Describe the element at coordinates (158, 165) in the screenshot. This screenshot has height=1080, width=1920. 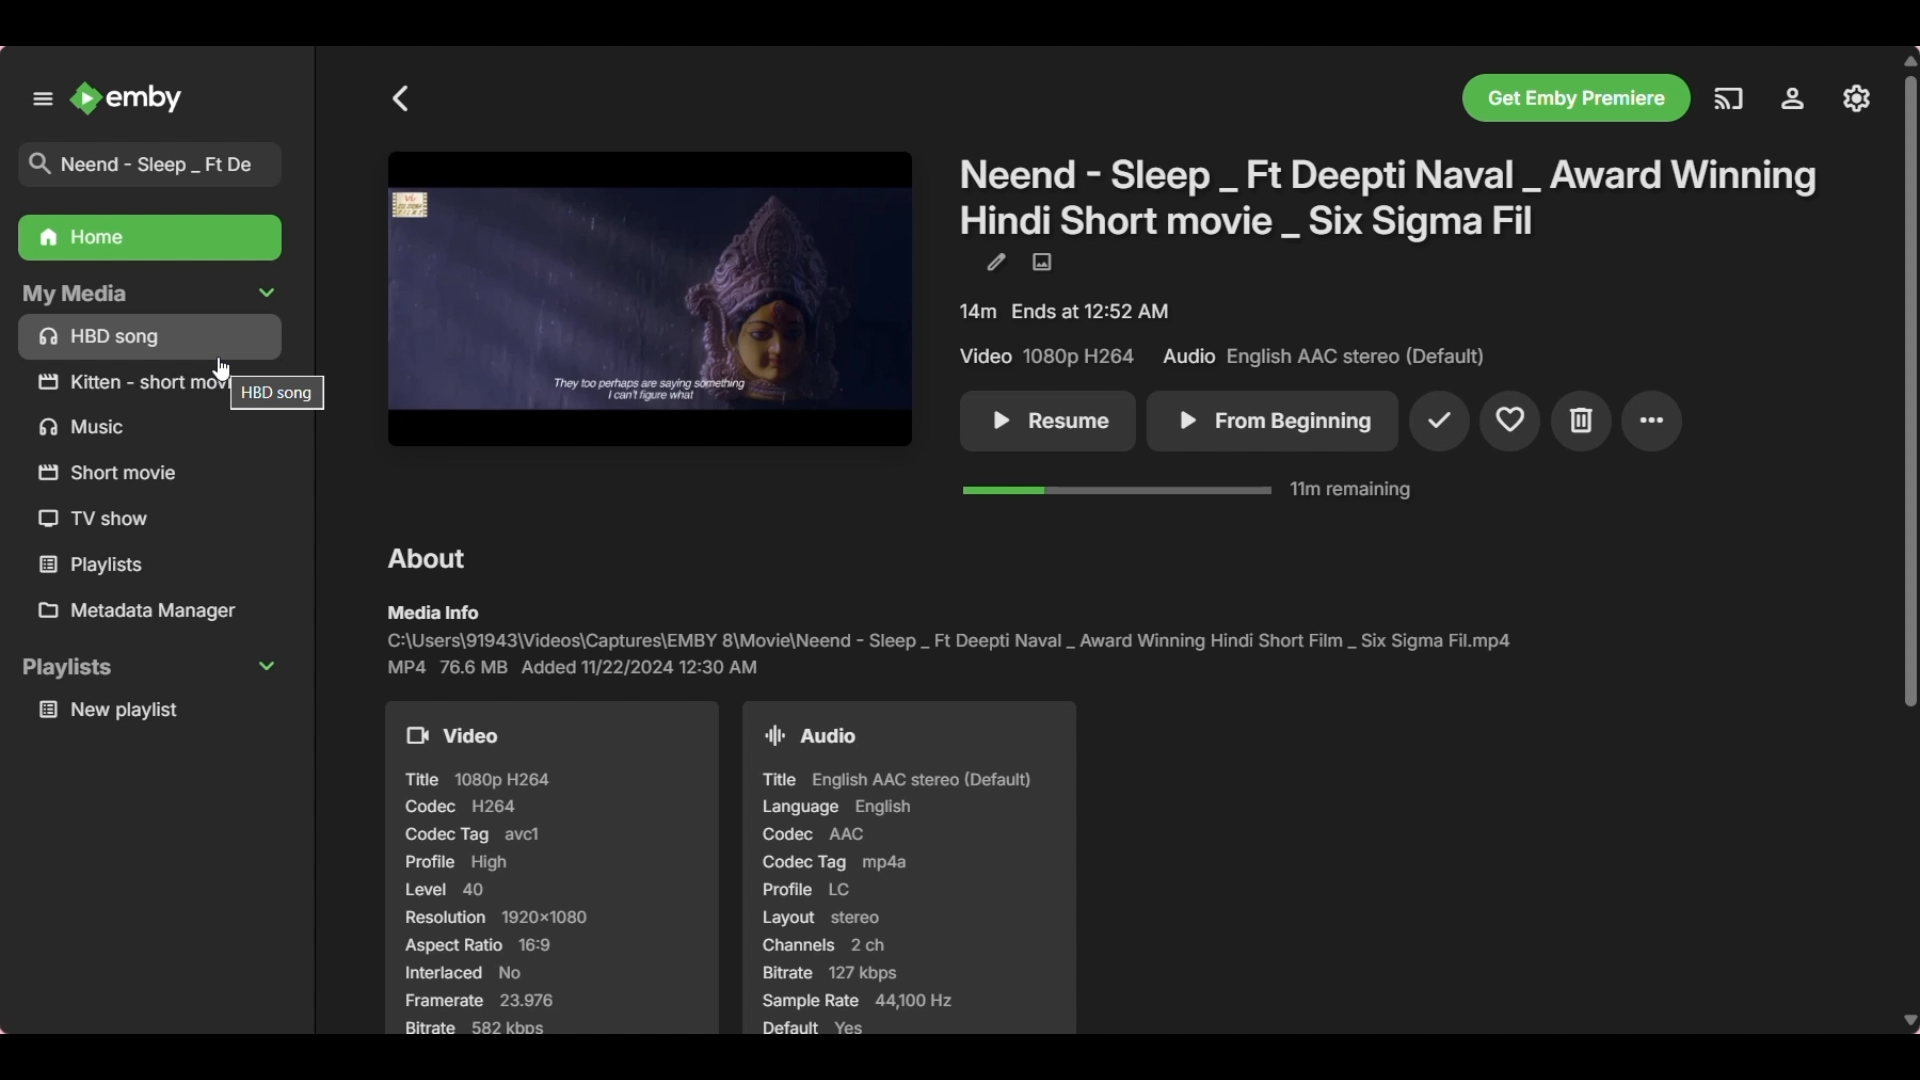
I see `Title of selected search result` at that location.